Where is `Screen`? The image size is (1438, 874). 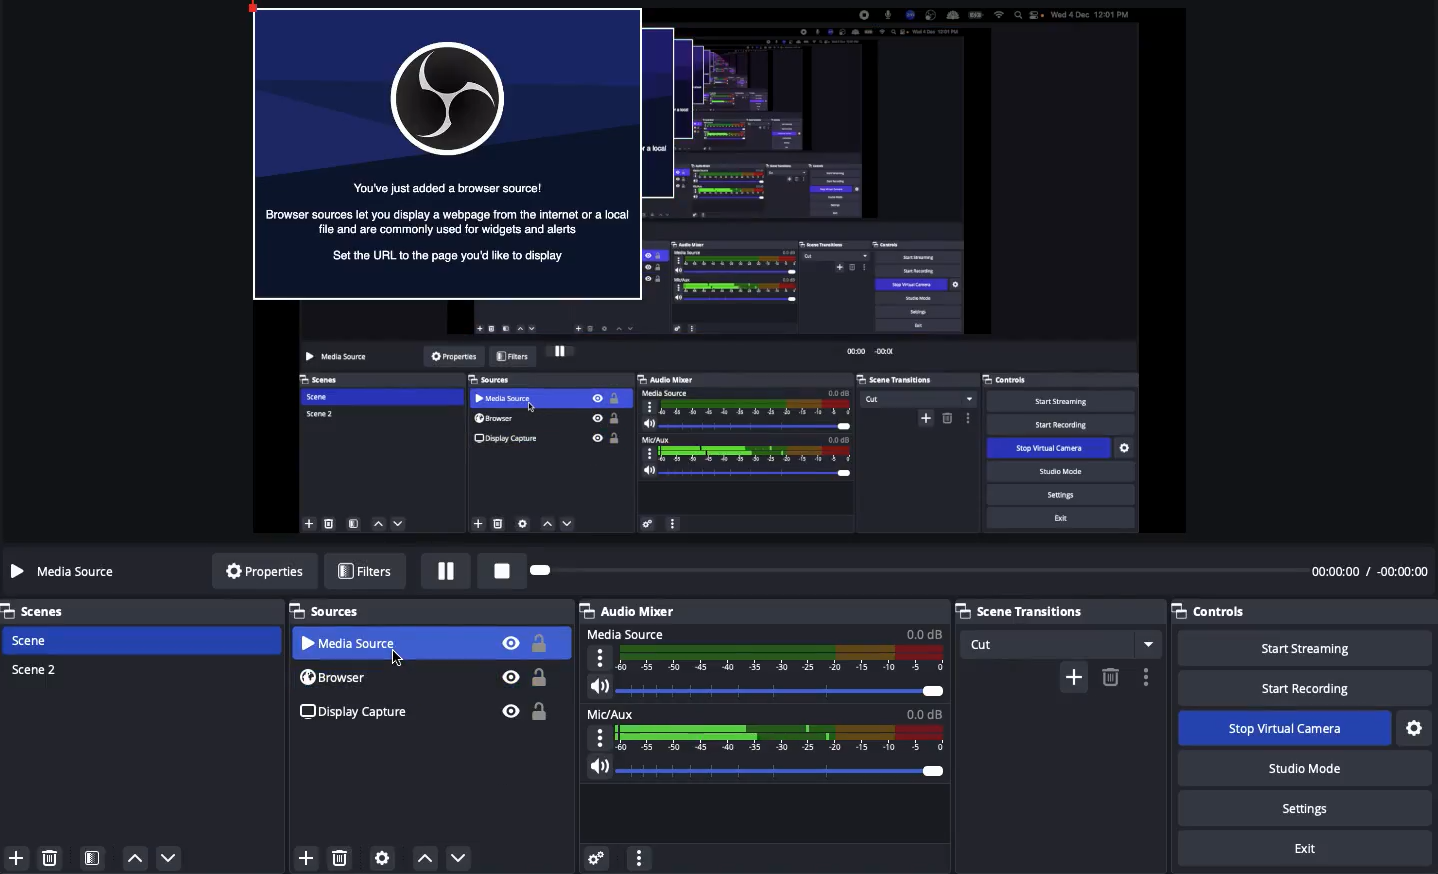
Screen is located at coordinates (720, 267).